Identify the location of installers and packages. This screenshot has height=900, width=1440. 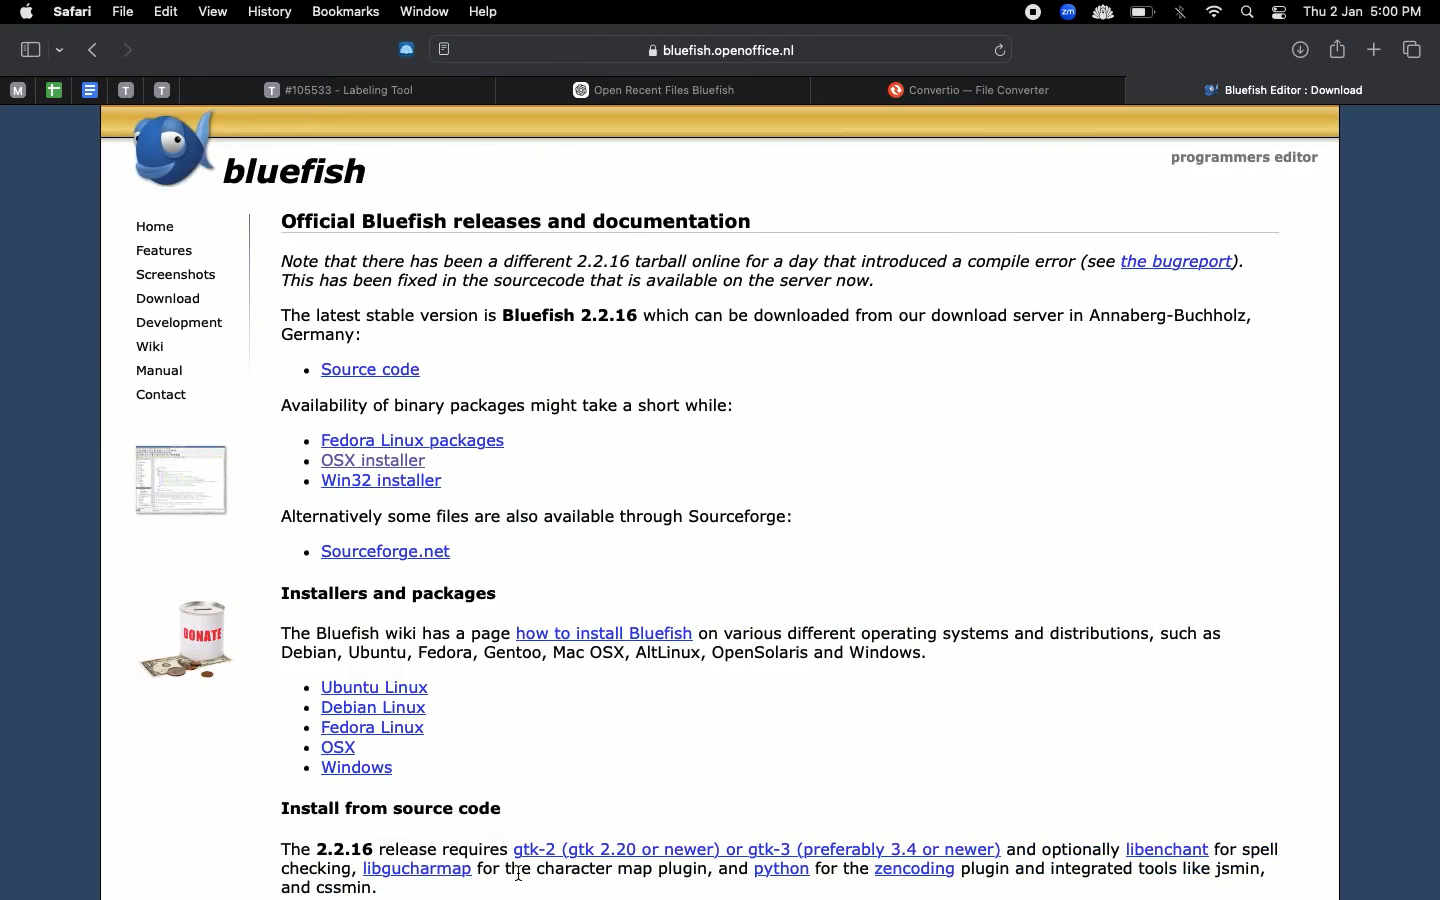
(768, 625).